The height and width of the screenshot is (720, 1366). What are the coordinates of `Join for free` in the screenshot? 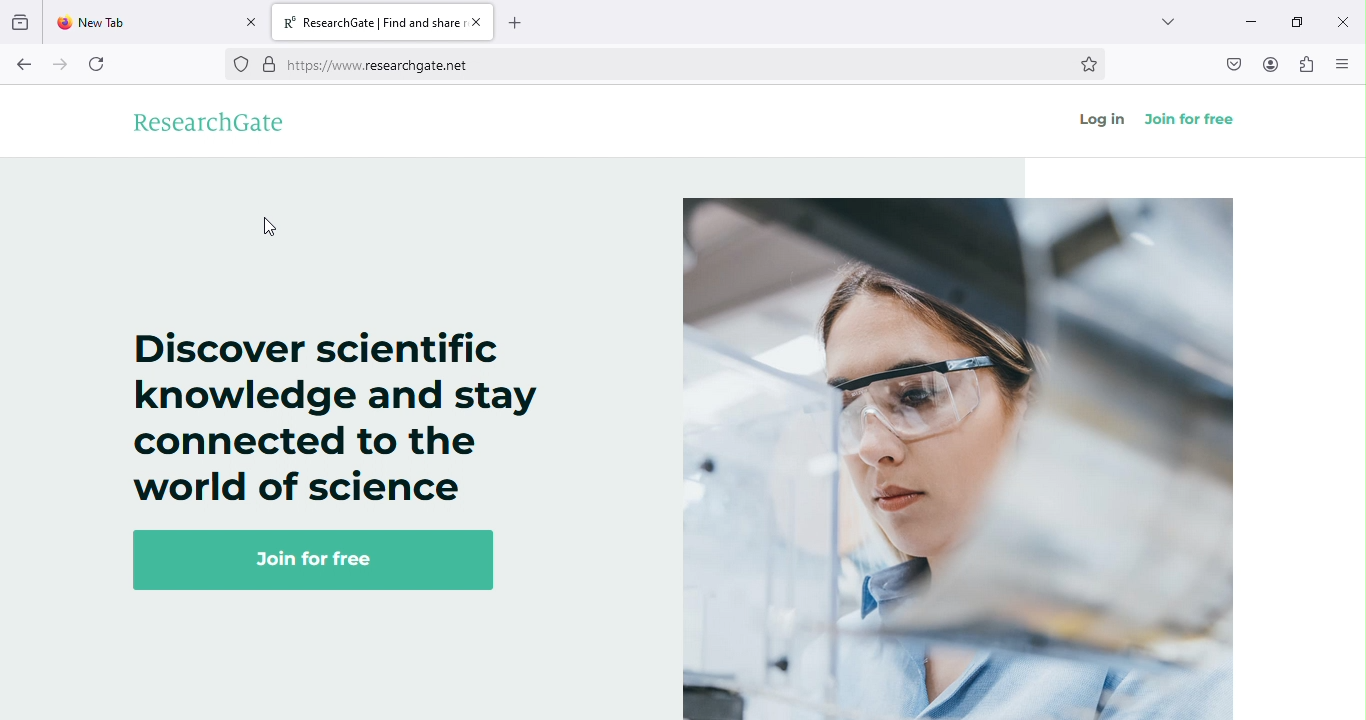 It's located at (314, 560).